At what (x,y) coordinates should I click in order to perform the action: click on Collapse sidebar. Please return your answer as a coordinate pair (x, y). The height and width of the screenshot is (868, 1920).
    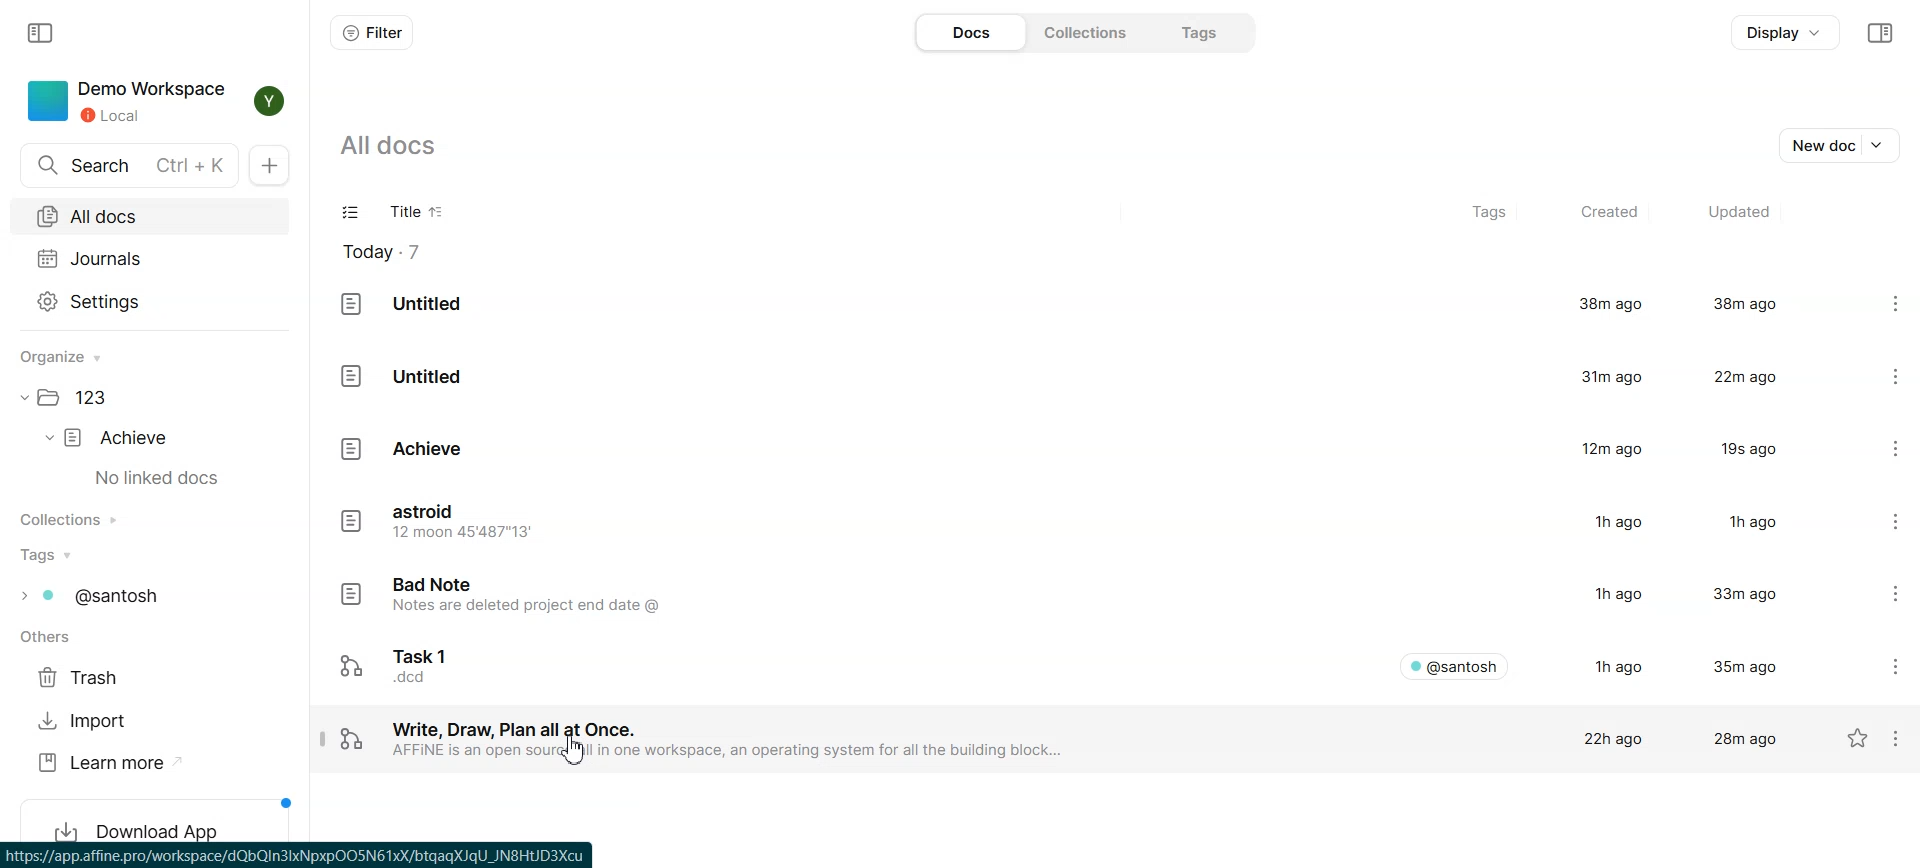
    Looking at the image, I should click on (1879, 33).